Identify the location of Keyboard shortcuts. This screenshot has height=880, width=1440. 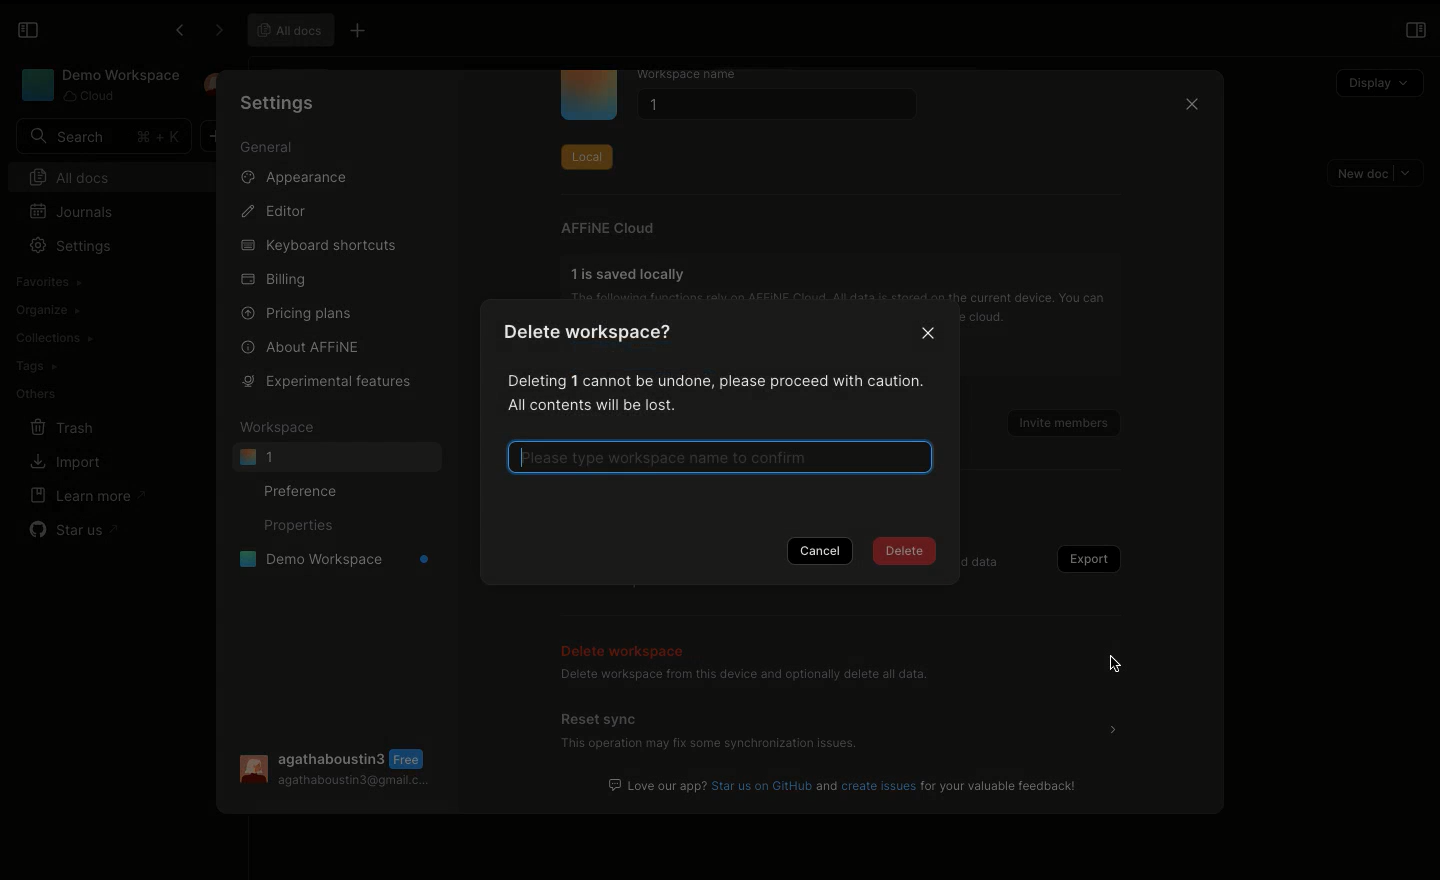
(317, 246).